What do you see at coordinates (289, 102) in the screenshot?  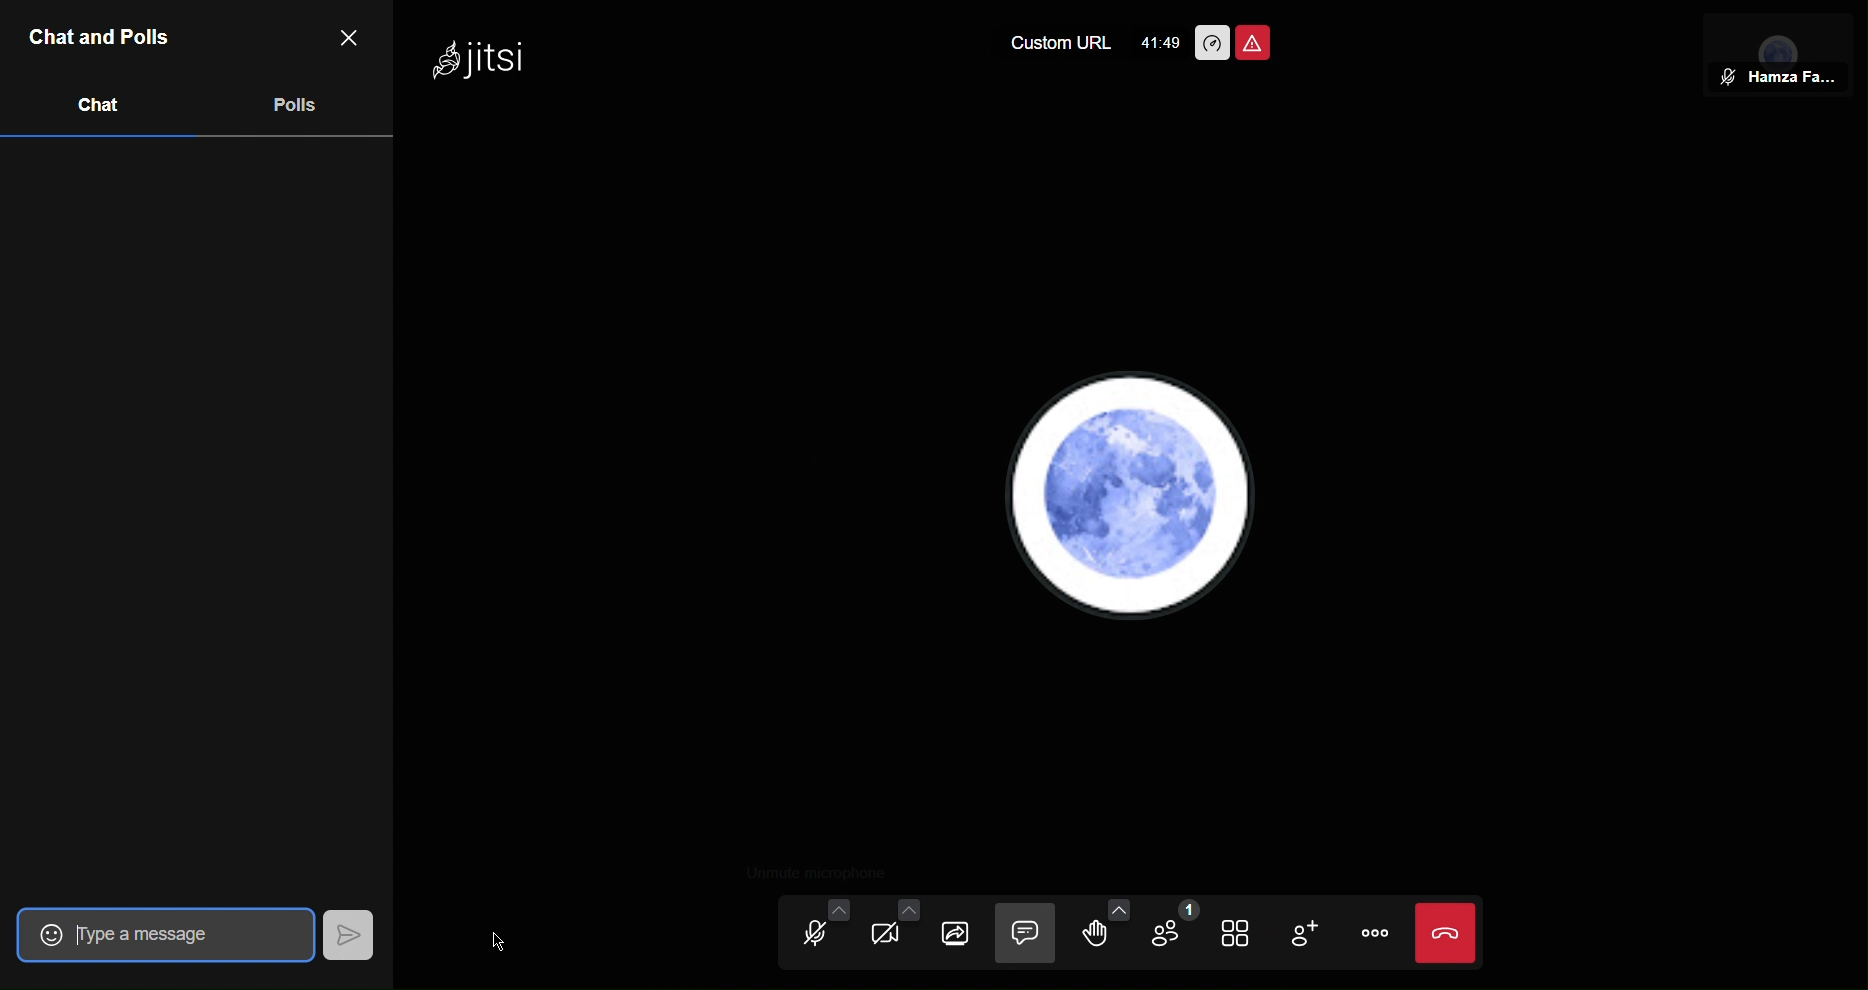 I see `Polls` at bounding box center [289, 102].